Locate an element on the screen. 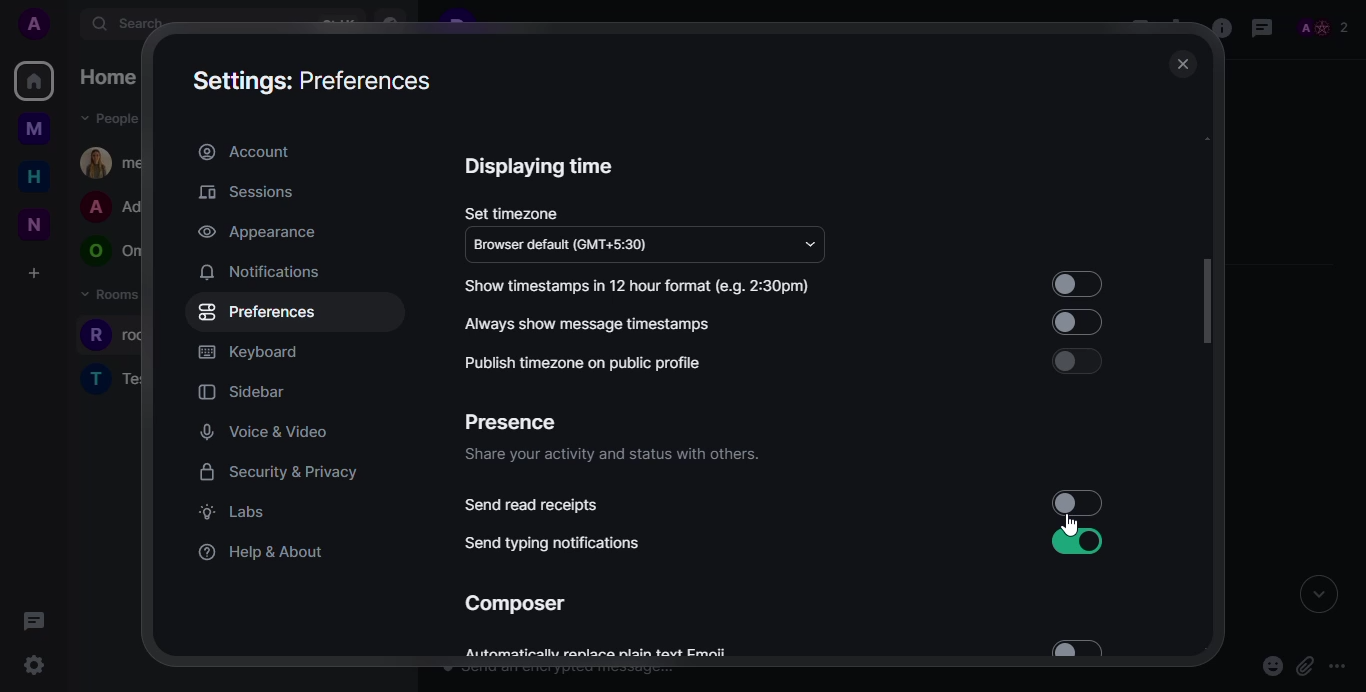 This screenshot has height=692, width=1366. help is located at coordinates (263, 549).